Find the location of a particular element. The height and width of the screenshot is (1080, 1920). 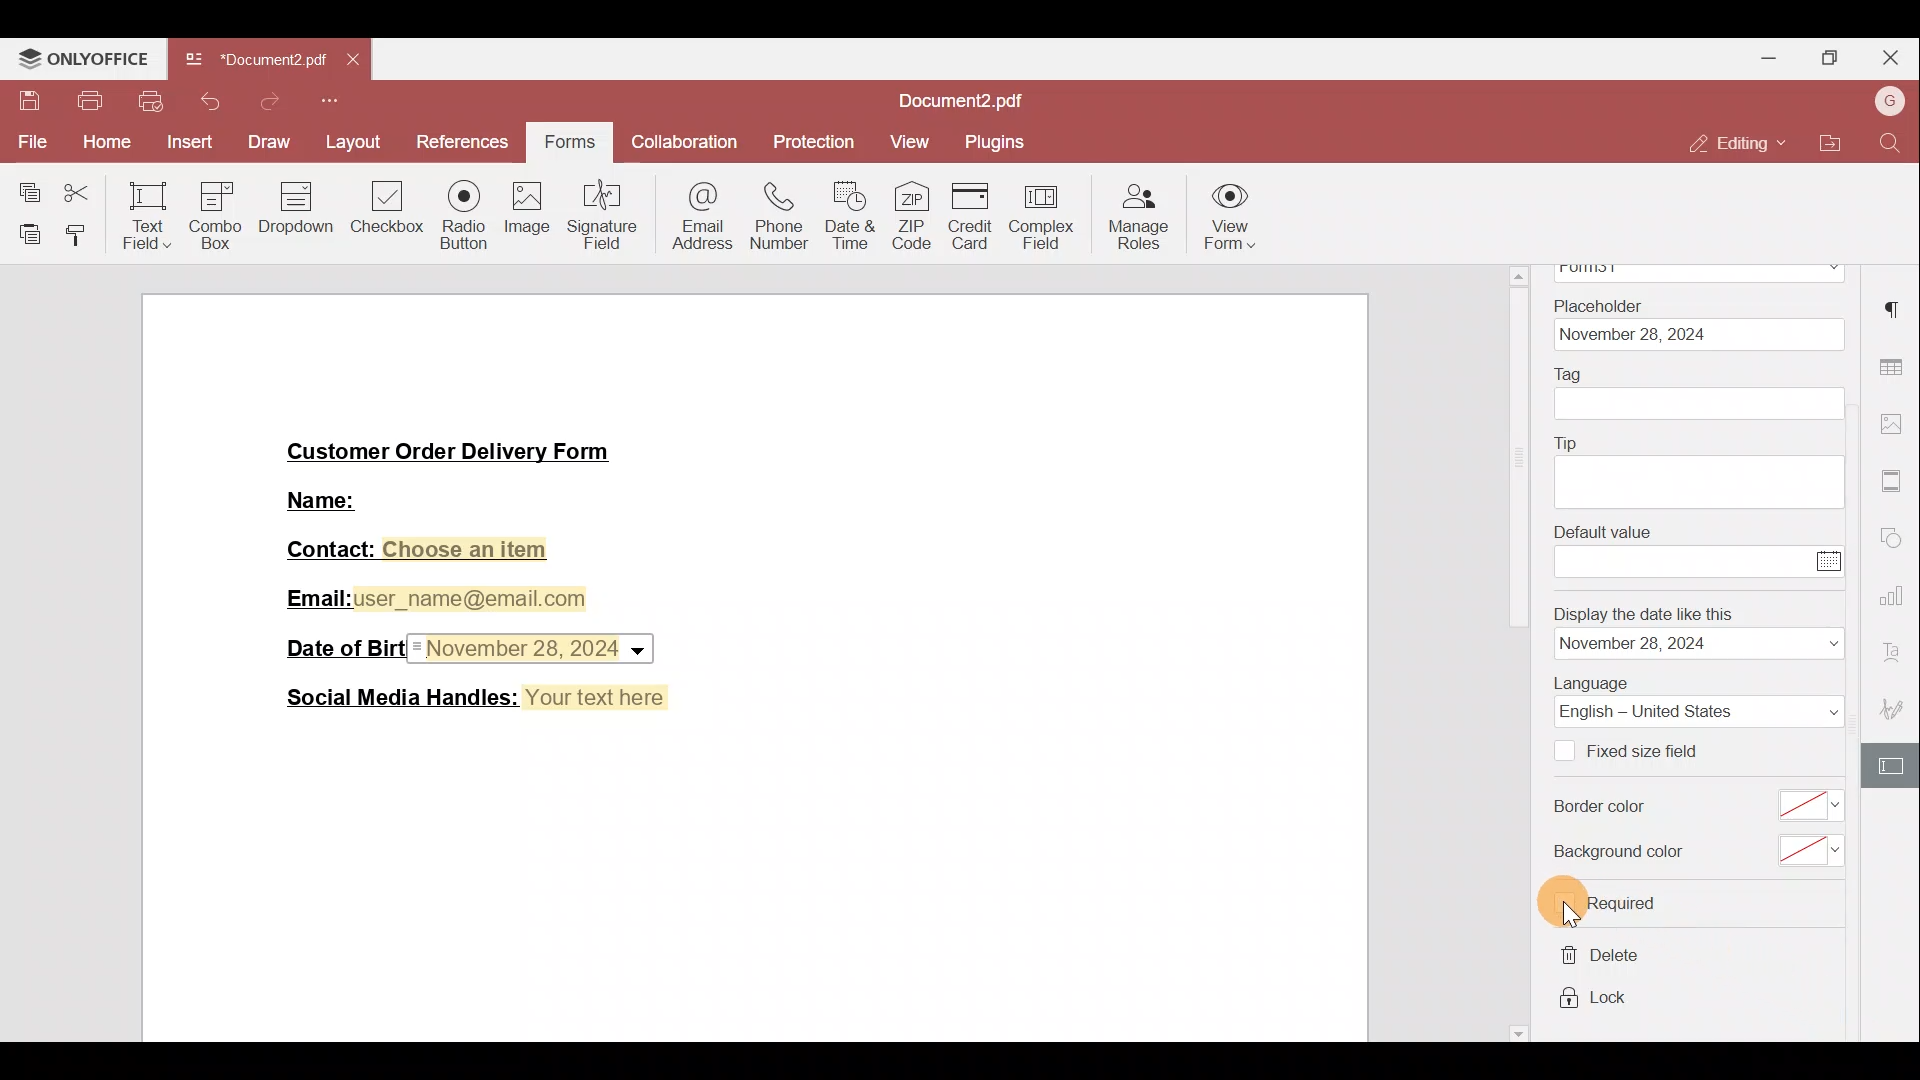

Home is located at coordinates (101, 144).